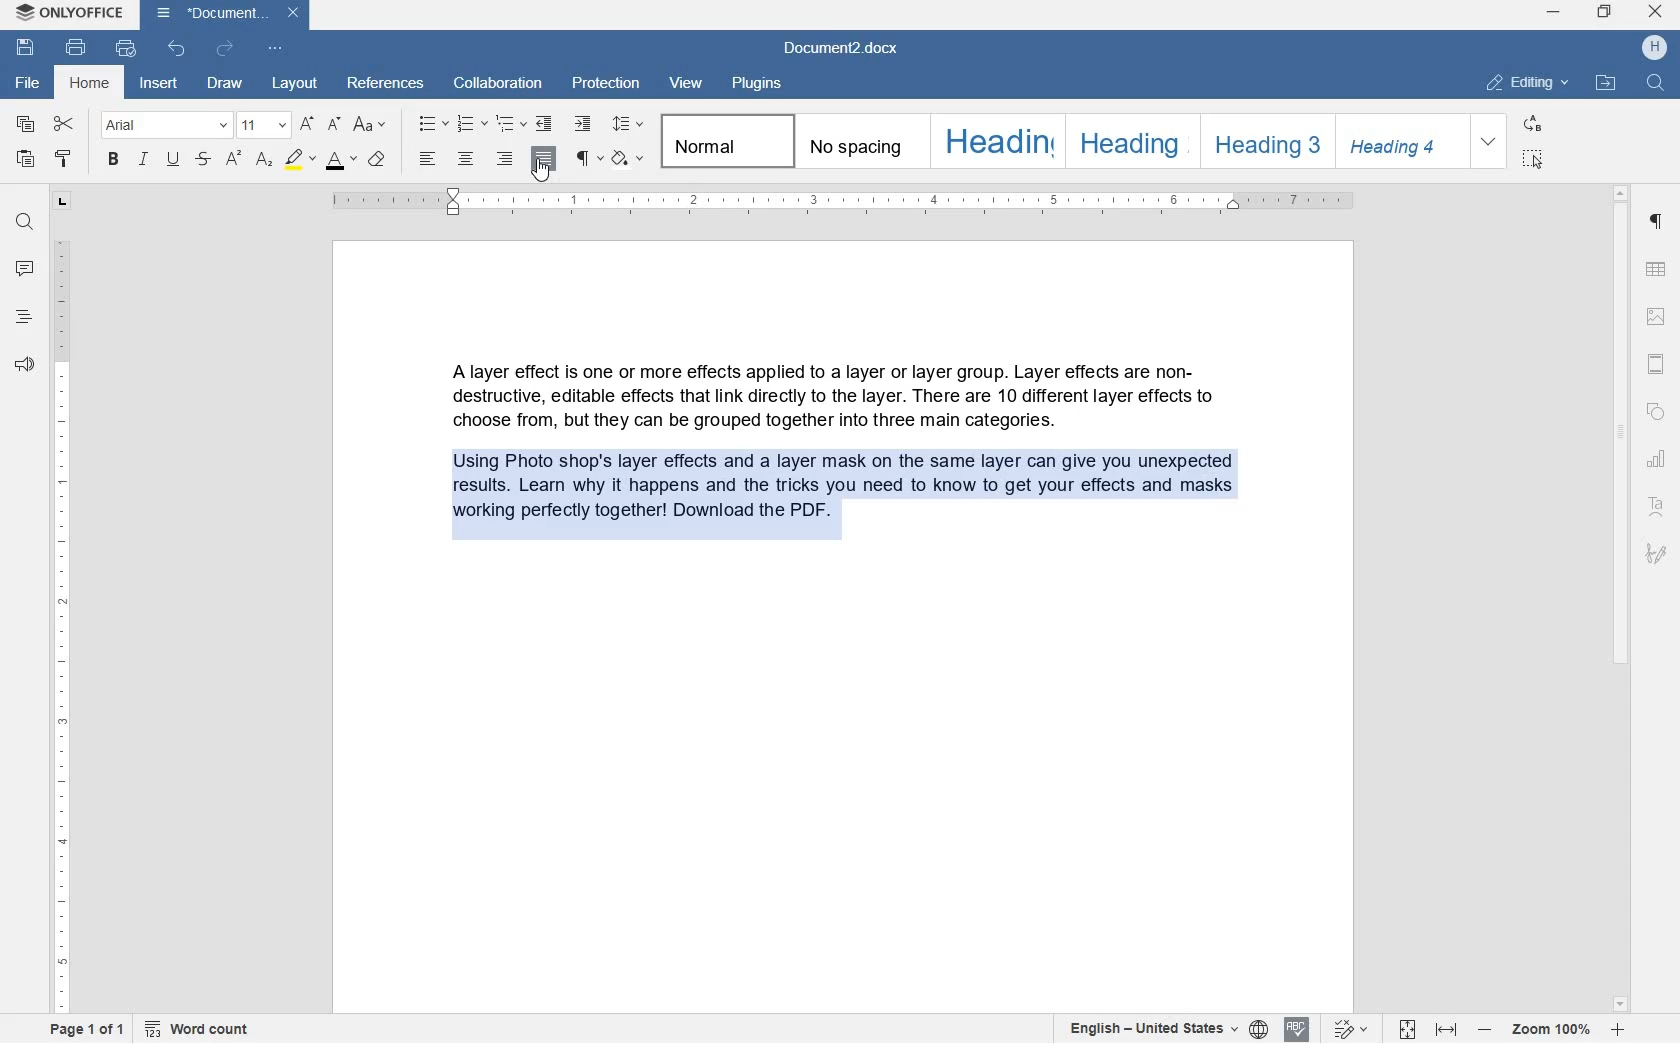  I want to click on FIT TO PAGE OR WIDTH, so click(1428, 1029).